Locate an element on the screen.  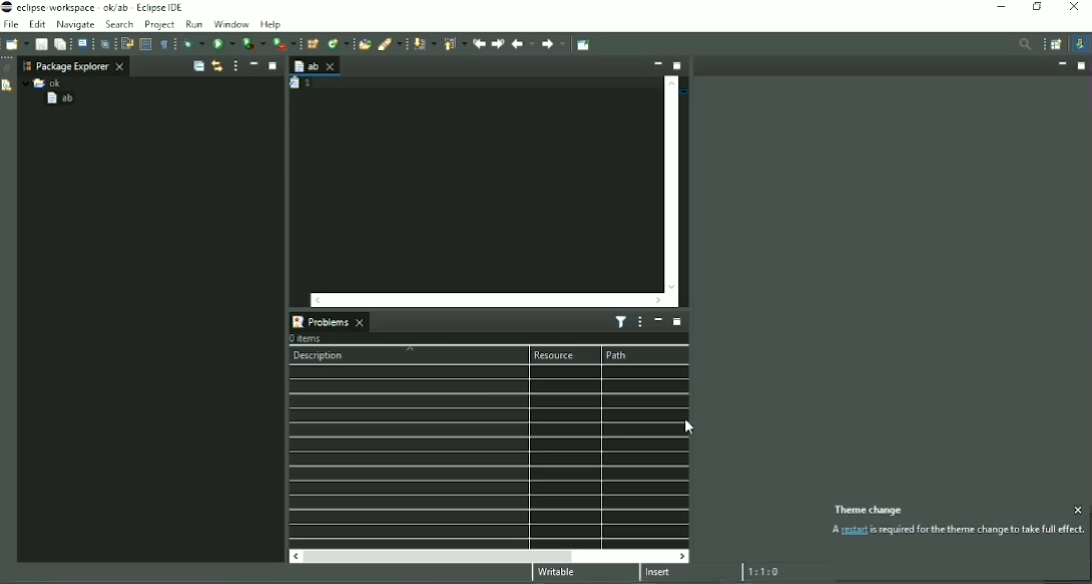
Maximize is located at coordinates (1083, 66).